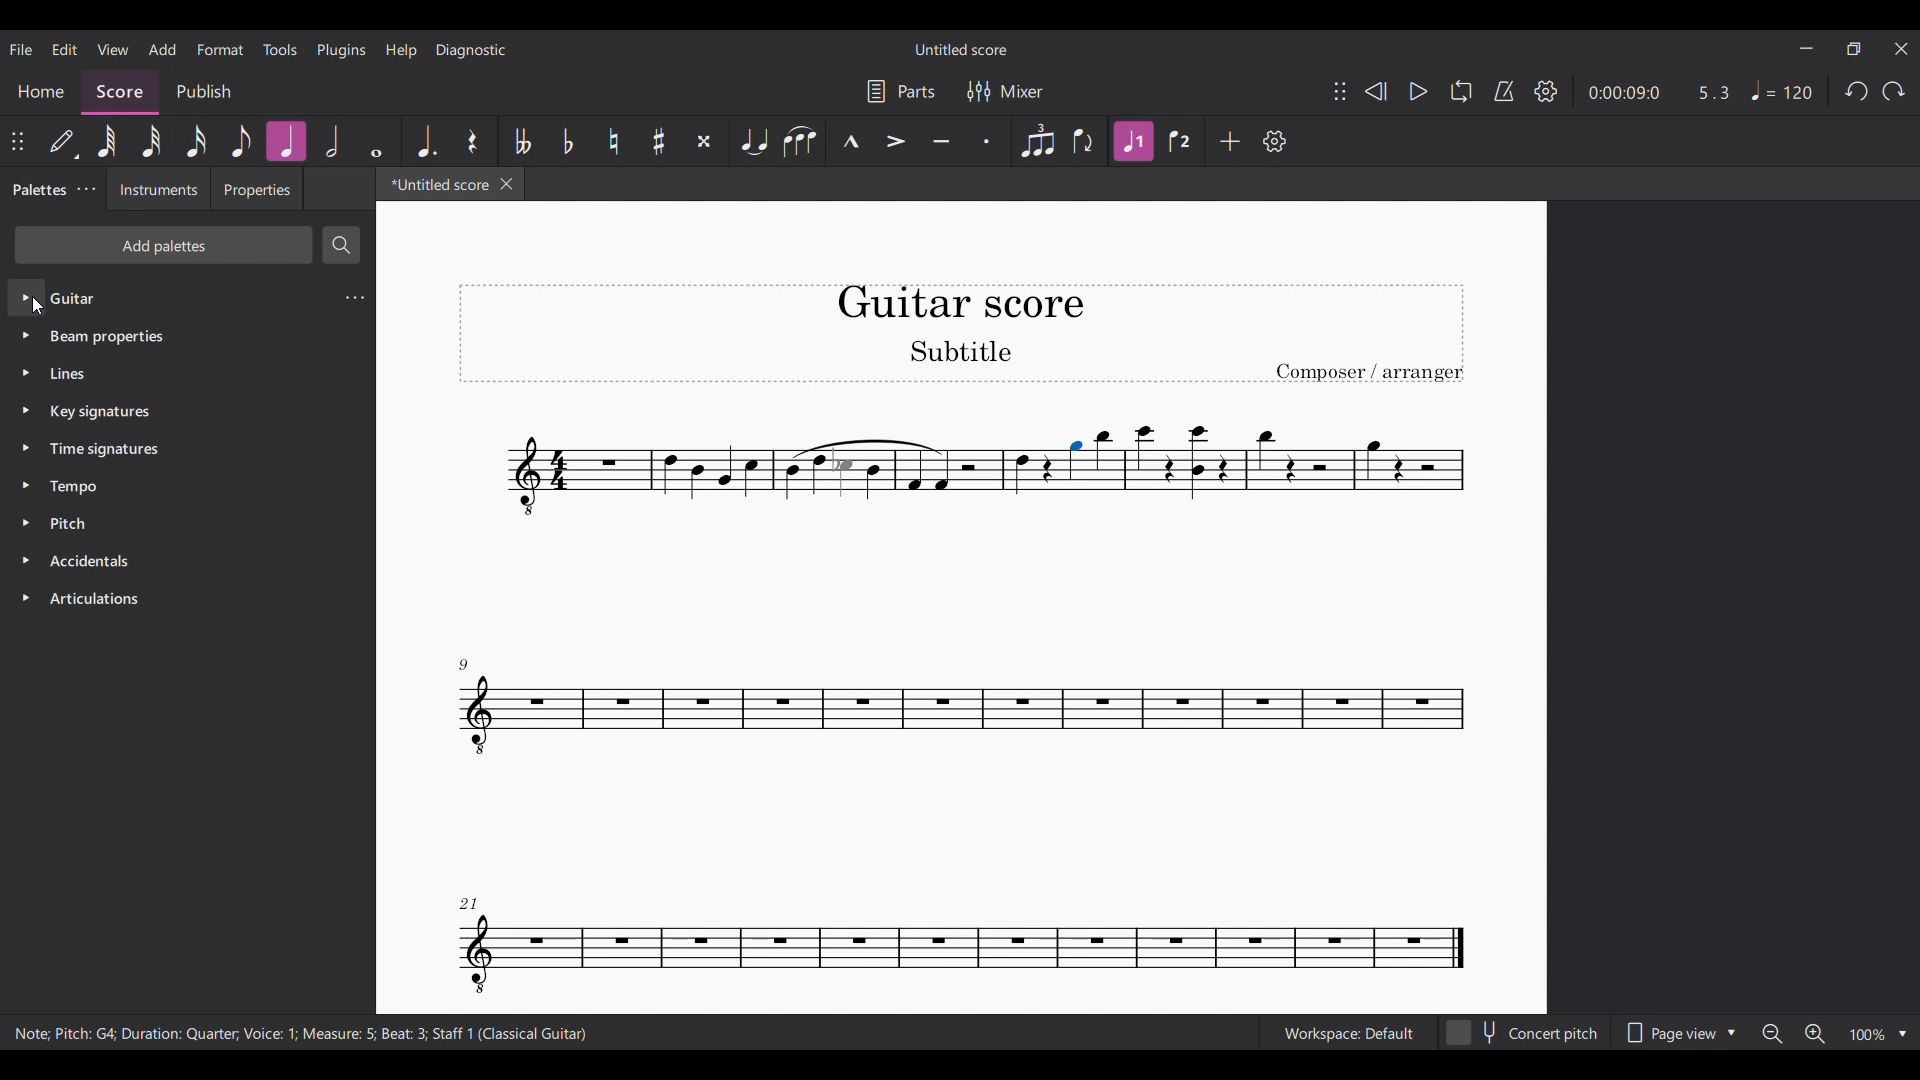  Describe the element at coordinates (1504, 91) in the screenshot. I see `Metronome` at that location.